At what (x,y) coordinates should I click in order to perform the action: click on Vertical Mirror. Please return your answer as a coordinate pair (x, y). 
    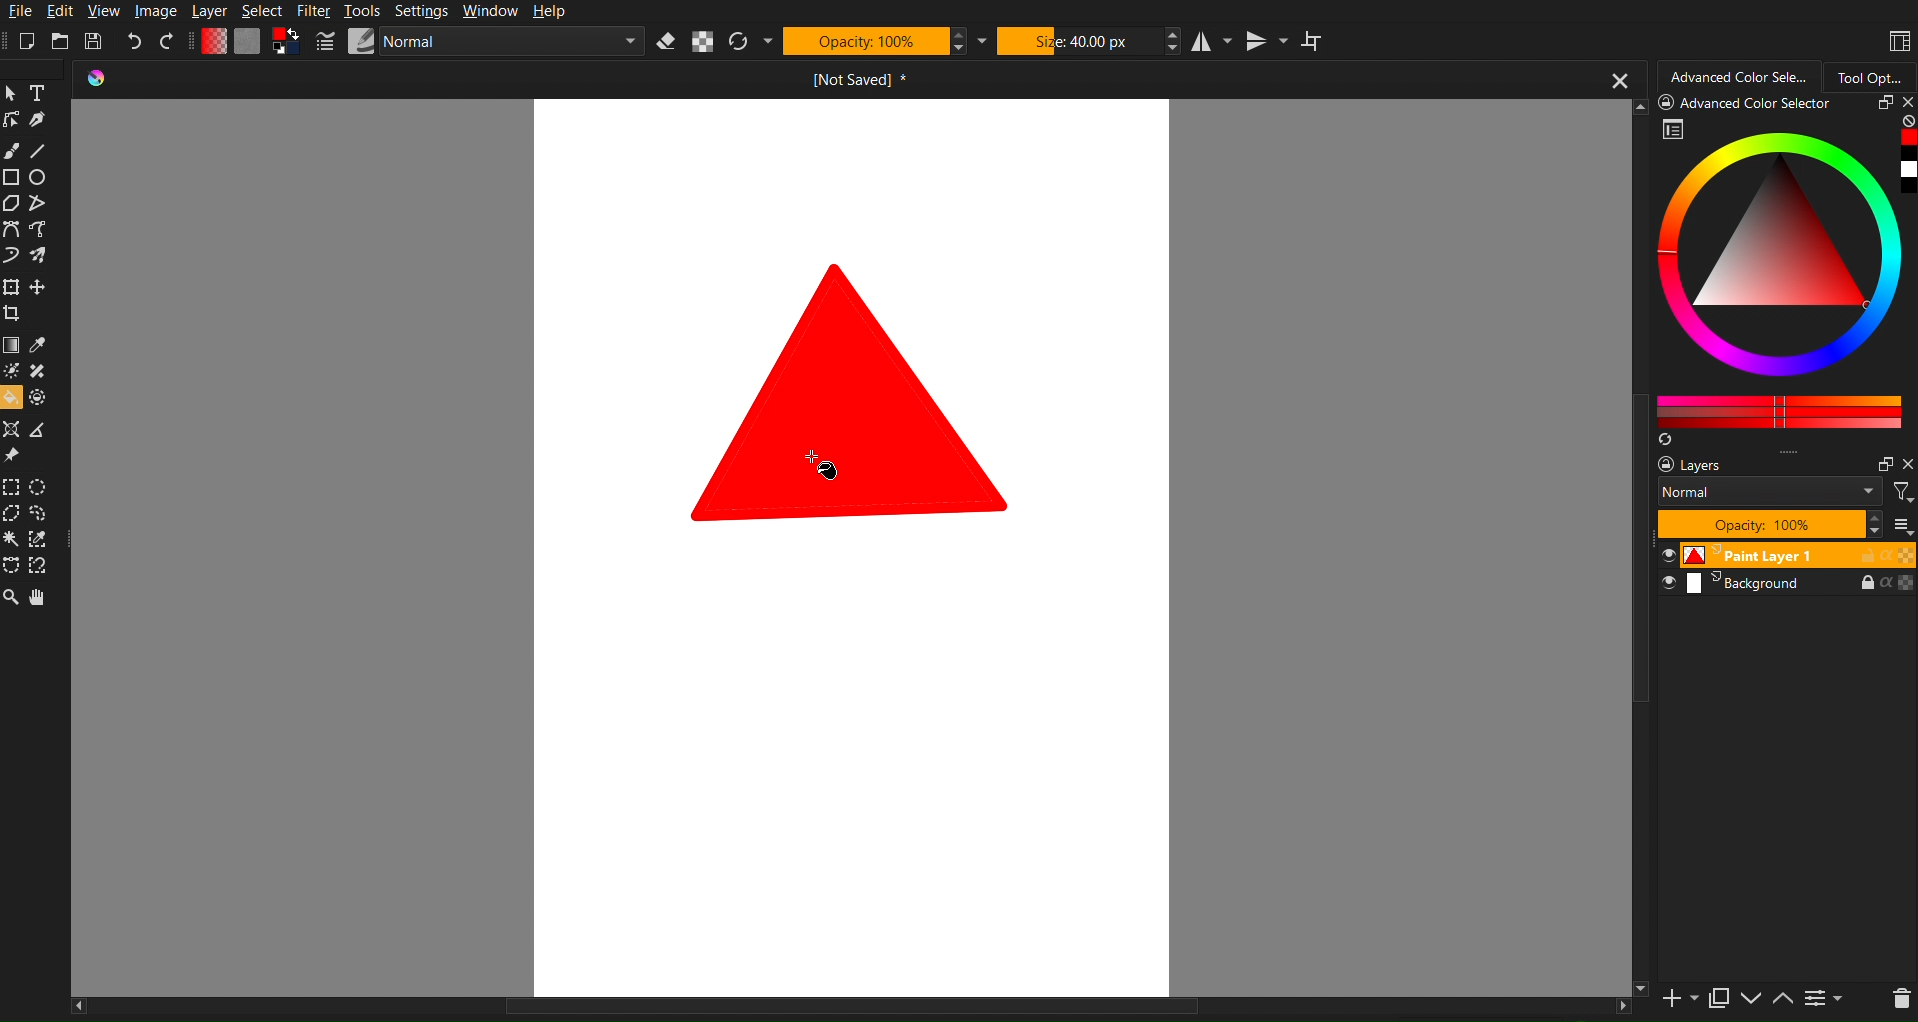
    Looking at the image, I should click on (1268, 41).